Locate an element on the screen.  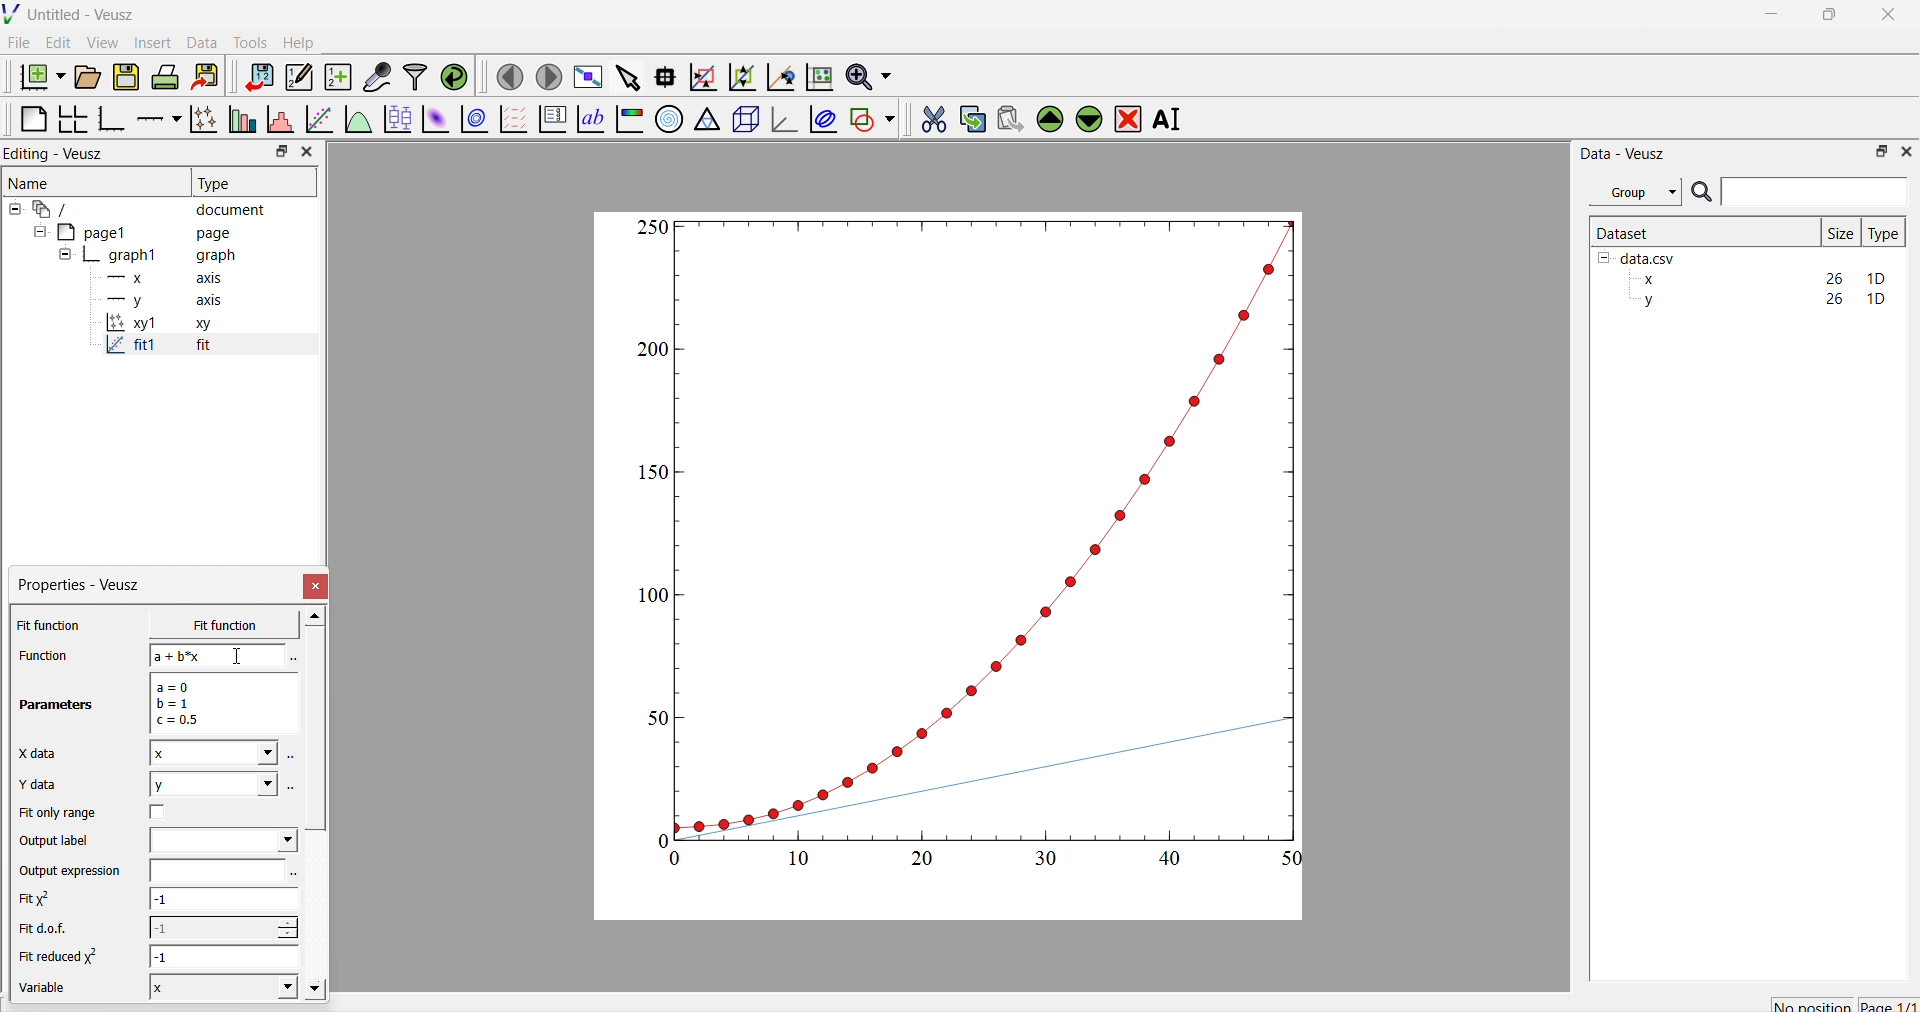
Reload linked dataset is located at coordinates (452, 75).